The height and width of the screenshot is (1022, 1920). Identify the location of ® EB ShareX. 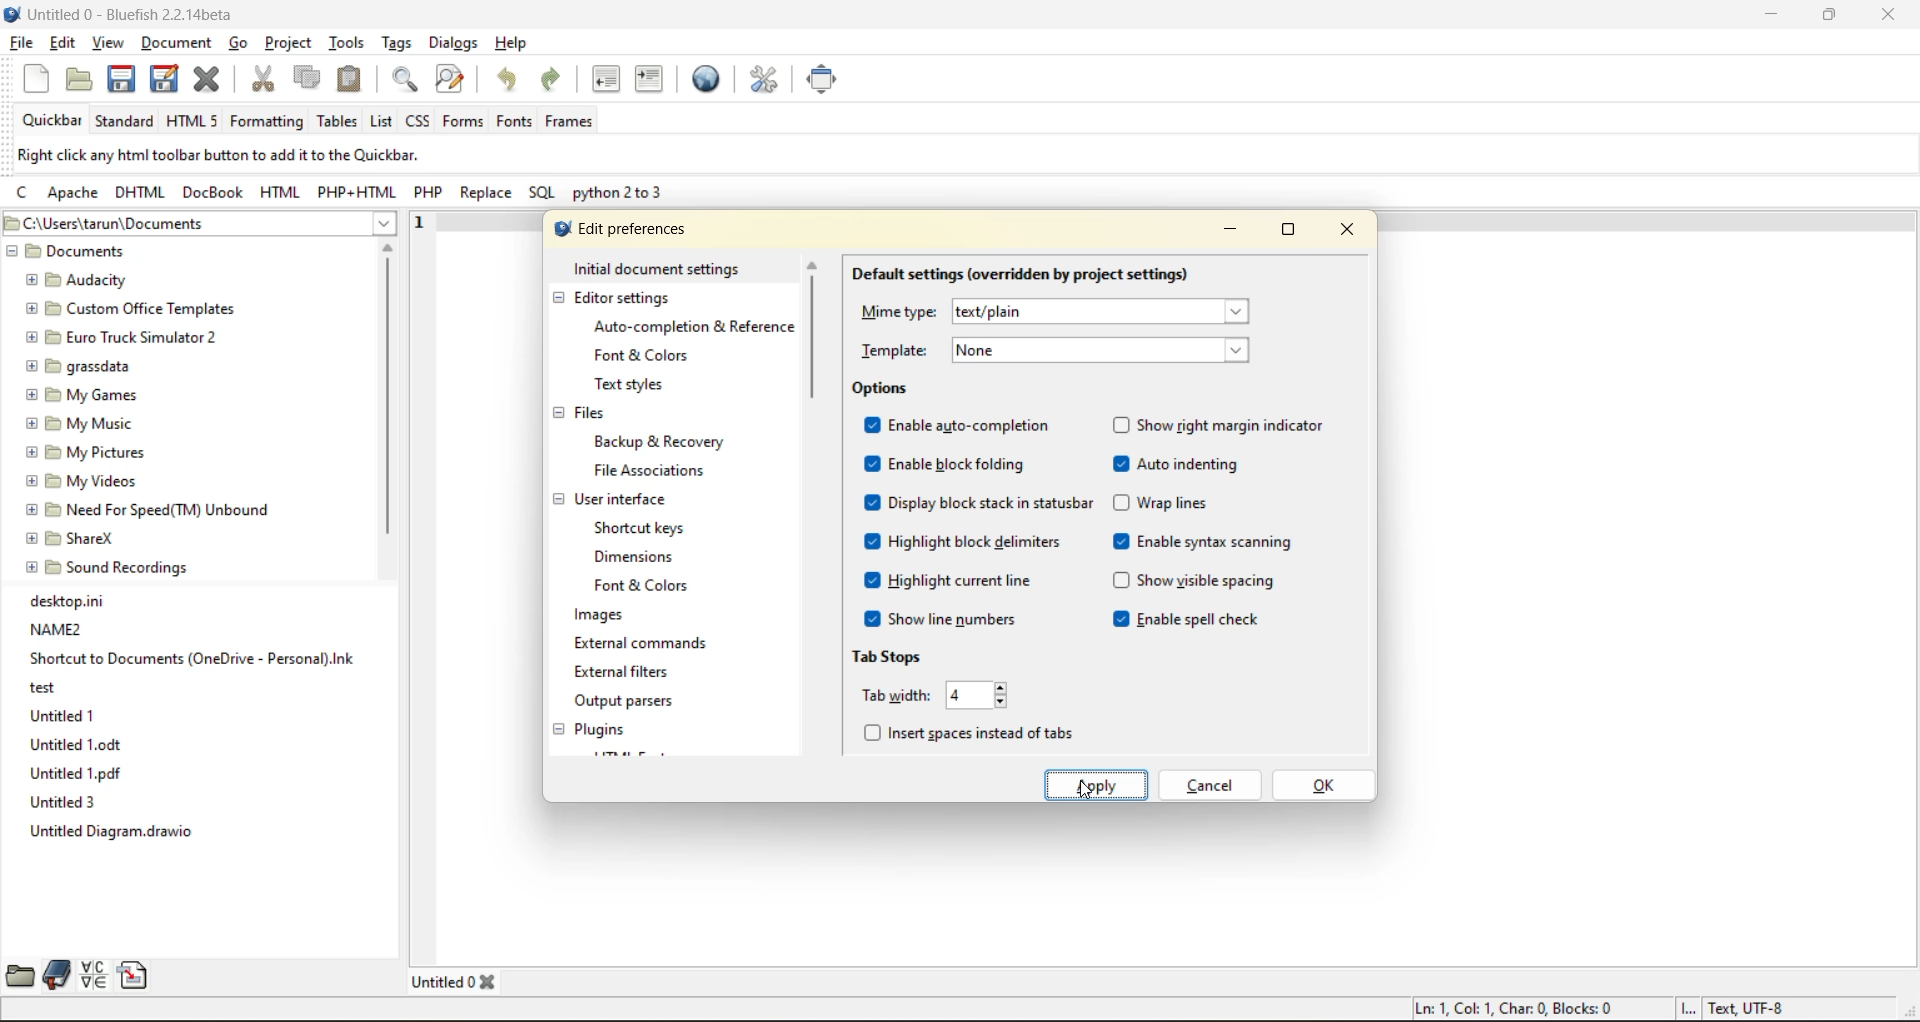
(73, 536).